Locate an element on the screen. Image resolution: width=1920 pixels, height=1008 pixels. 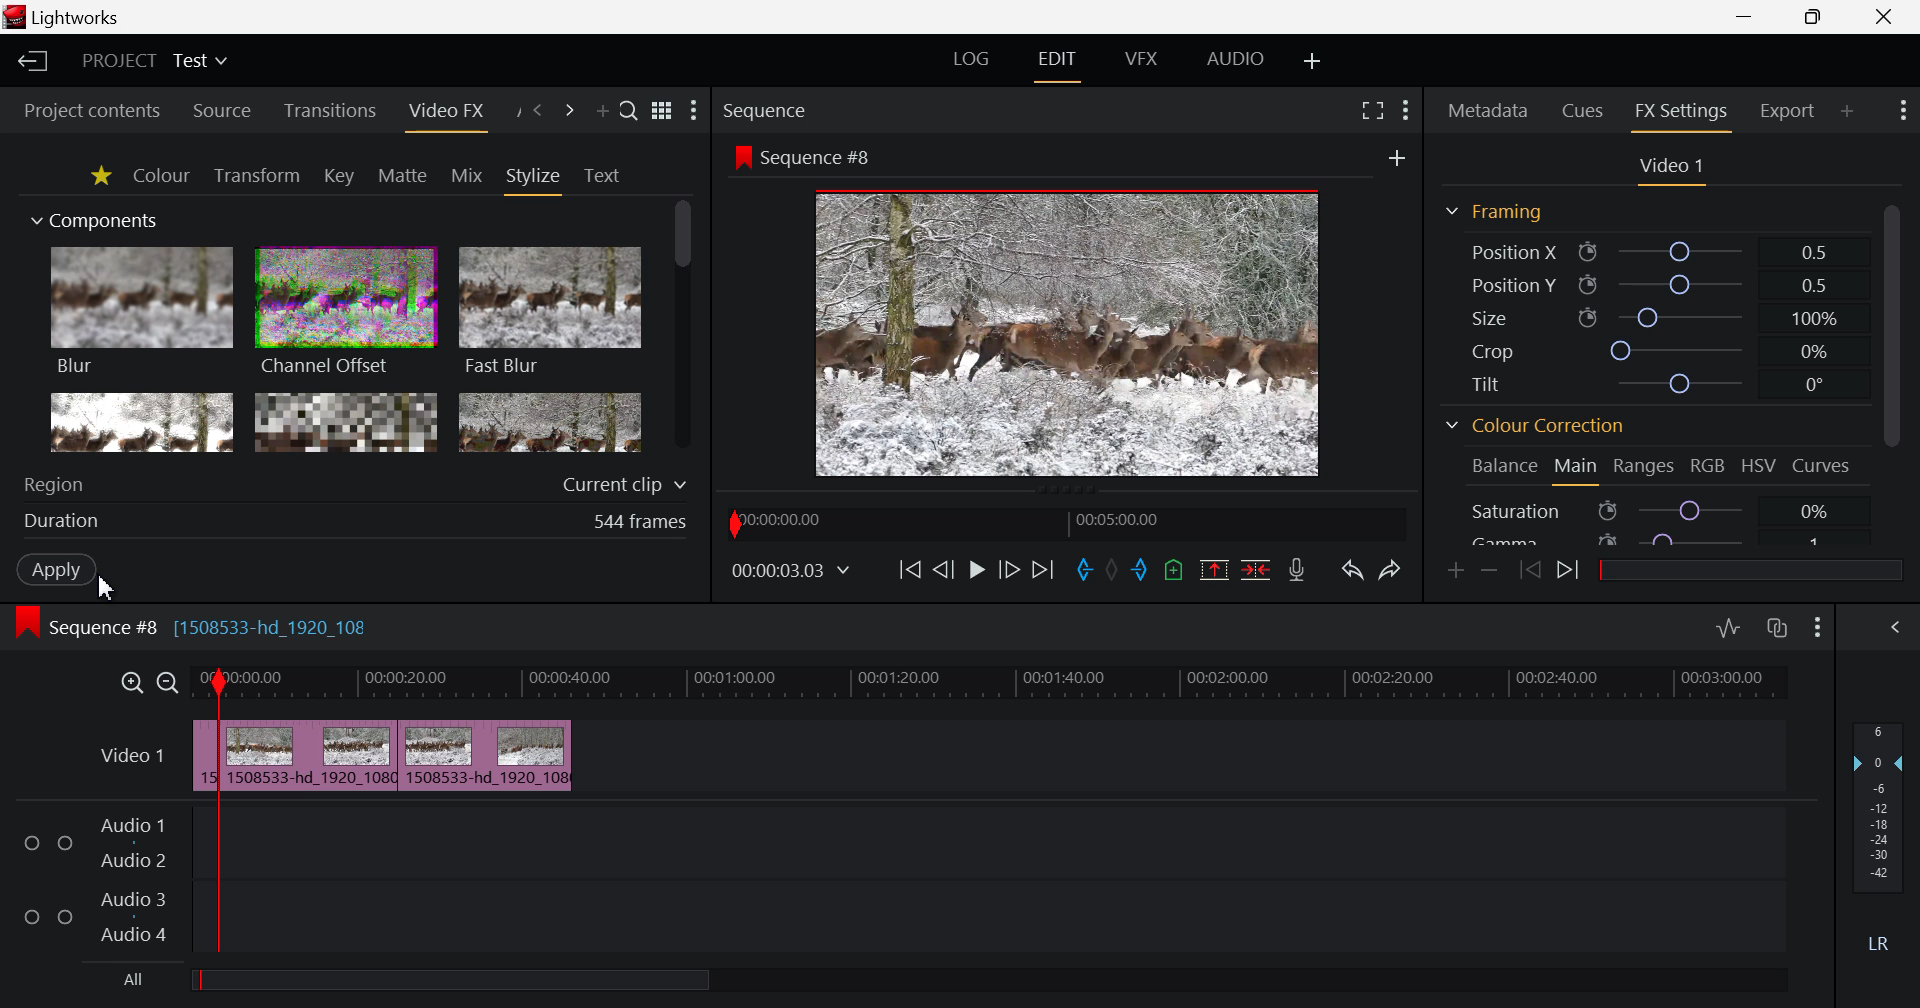
To Start is located at coordinates (910, 570).